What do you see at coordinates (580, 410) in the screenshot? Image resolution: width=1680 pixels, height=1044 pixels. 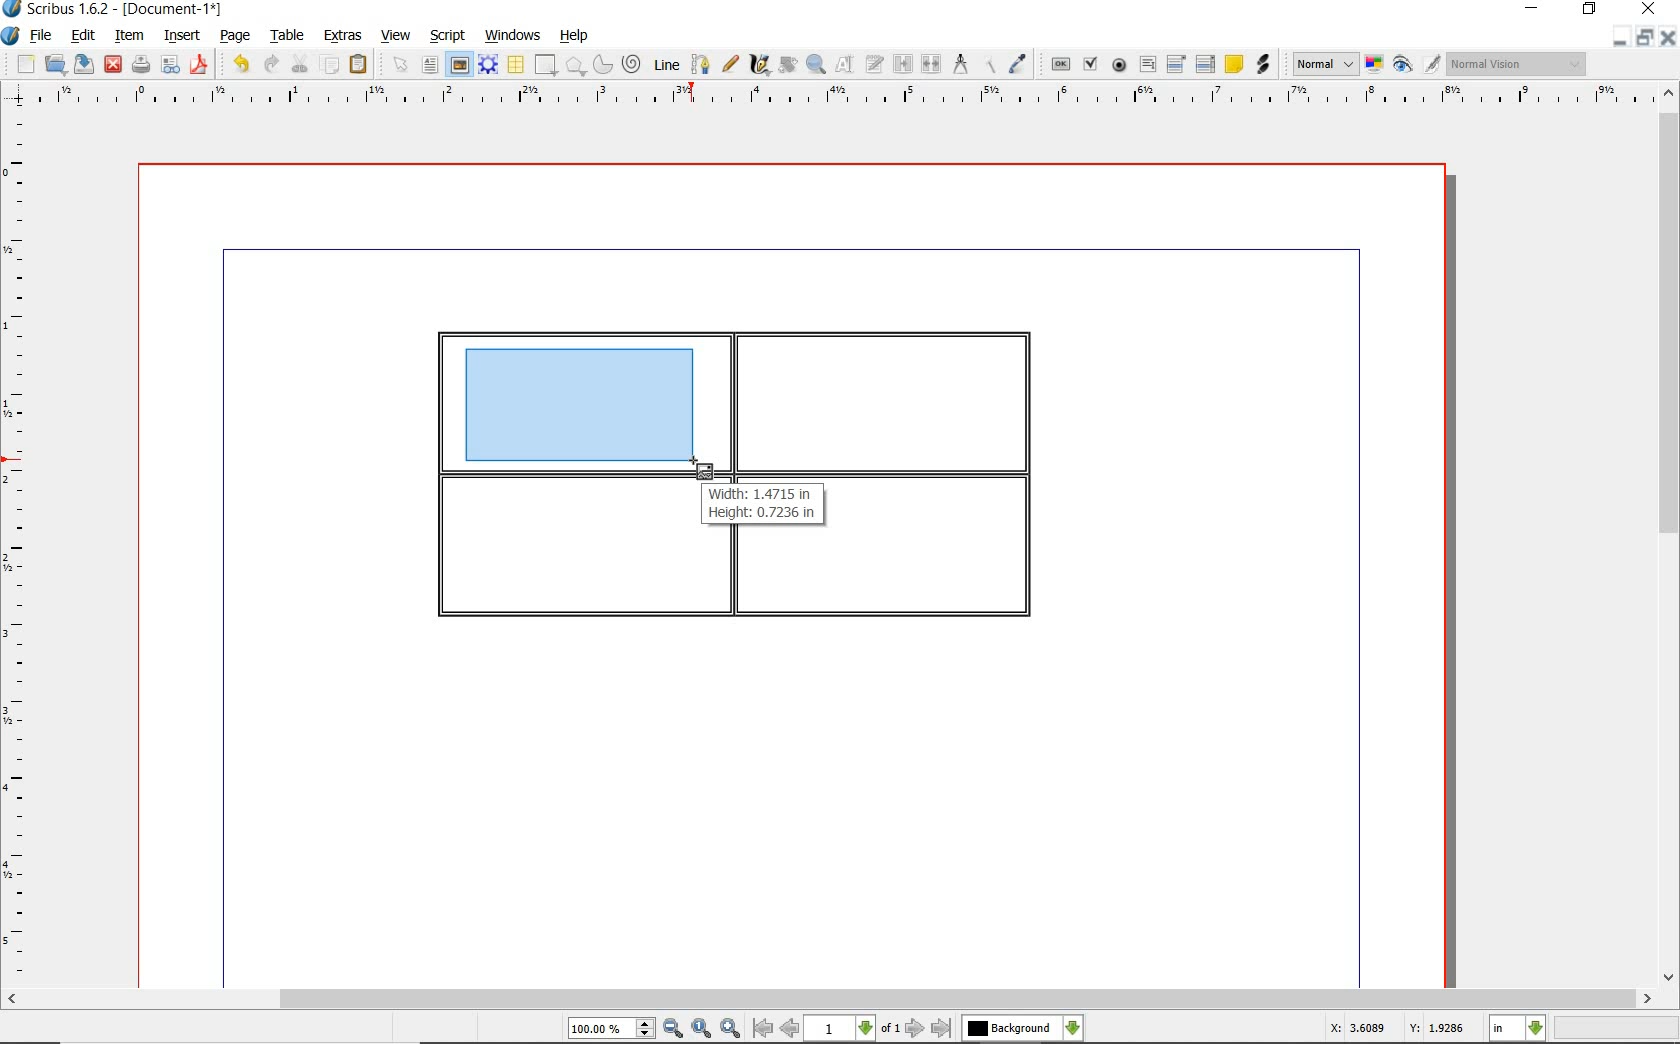 I see `drawing image frame` at bounding box center [580, 410].